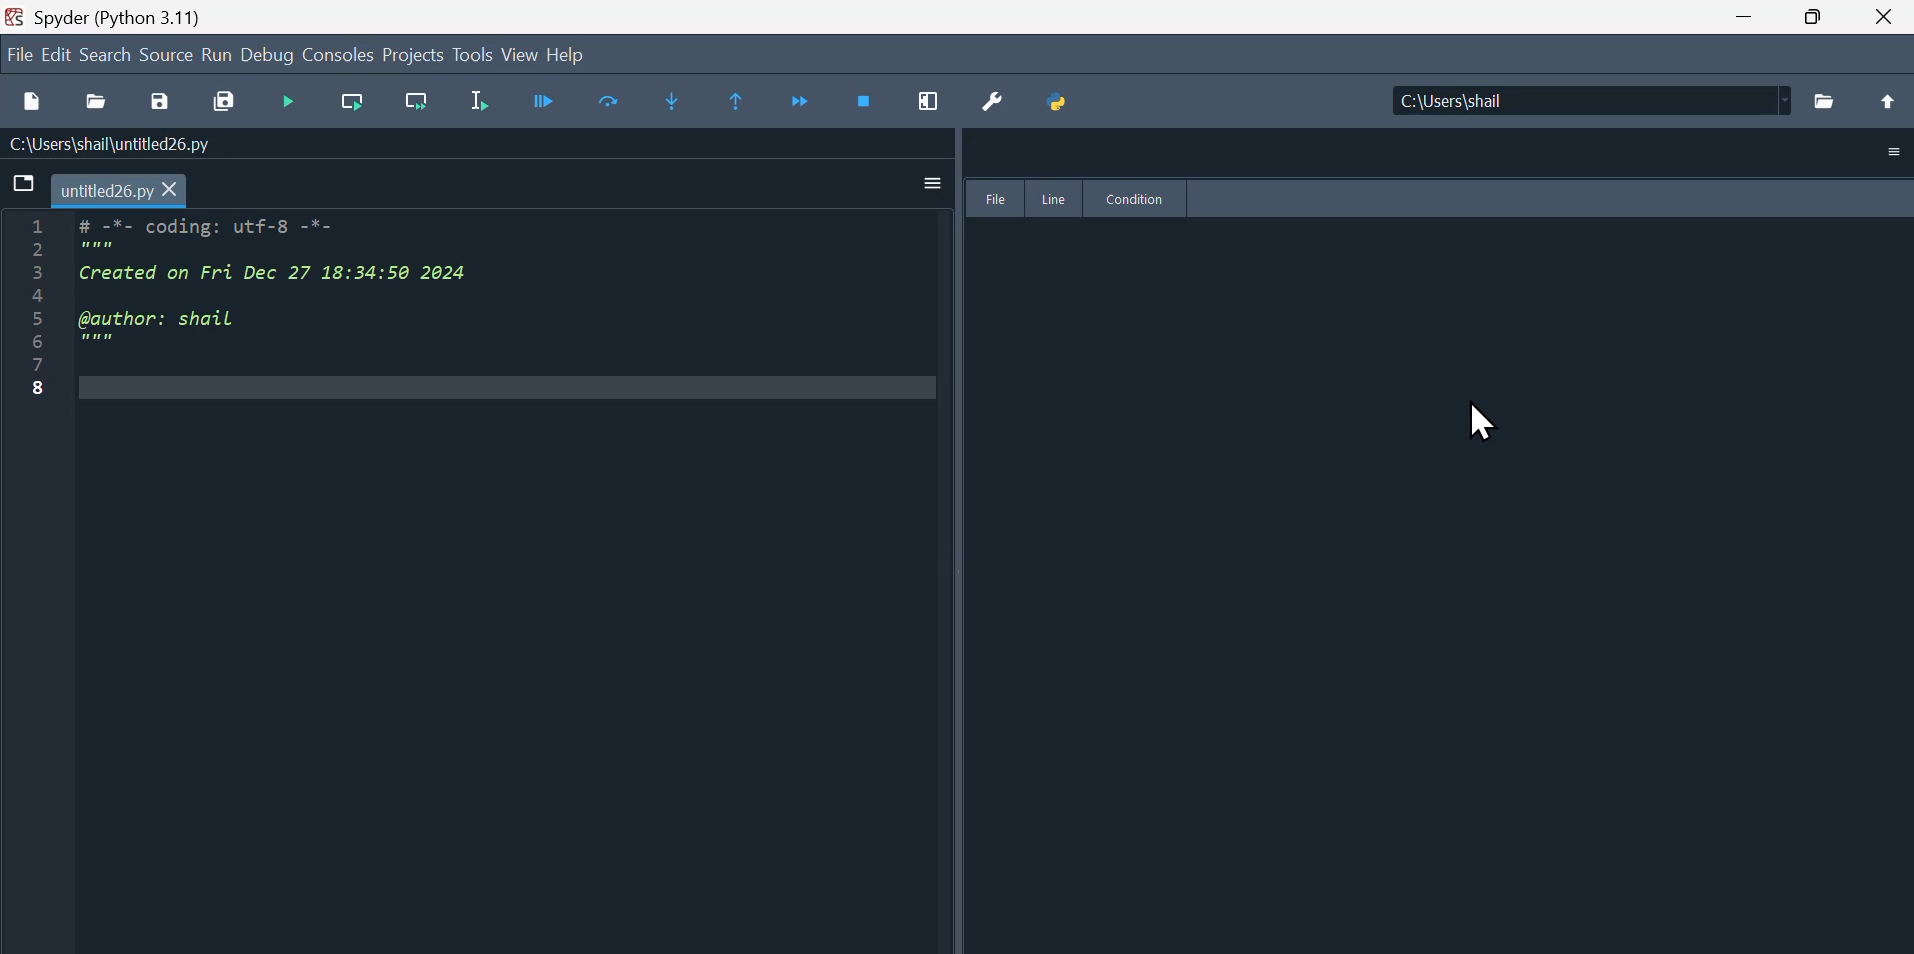 This screenshot has width=1914, height=954. What do you see at coordinates (875, 102) in the screenshot?
I see `Stop debugging` at bounding box center [875, 102].